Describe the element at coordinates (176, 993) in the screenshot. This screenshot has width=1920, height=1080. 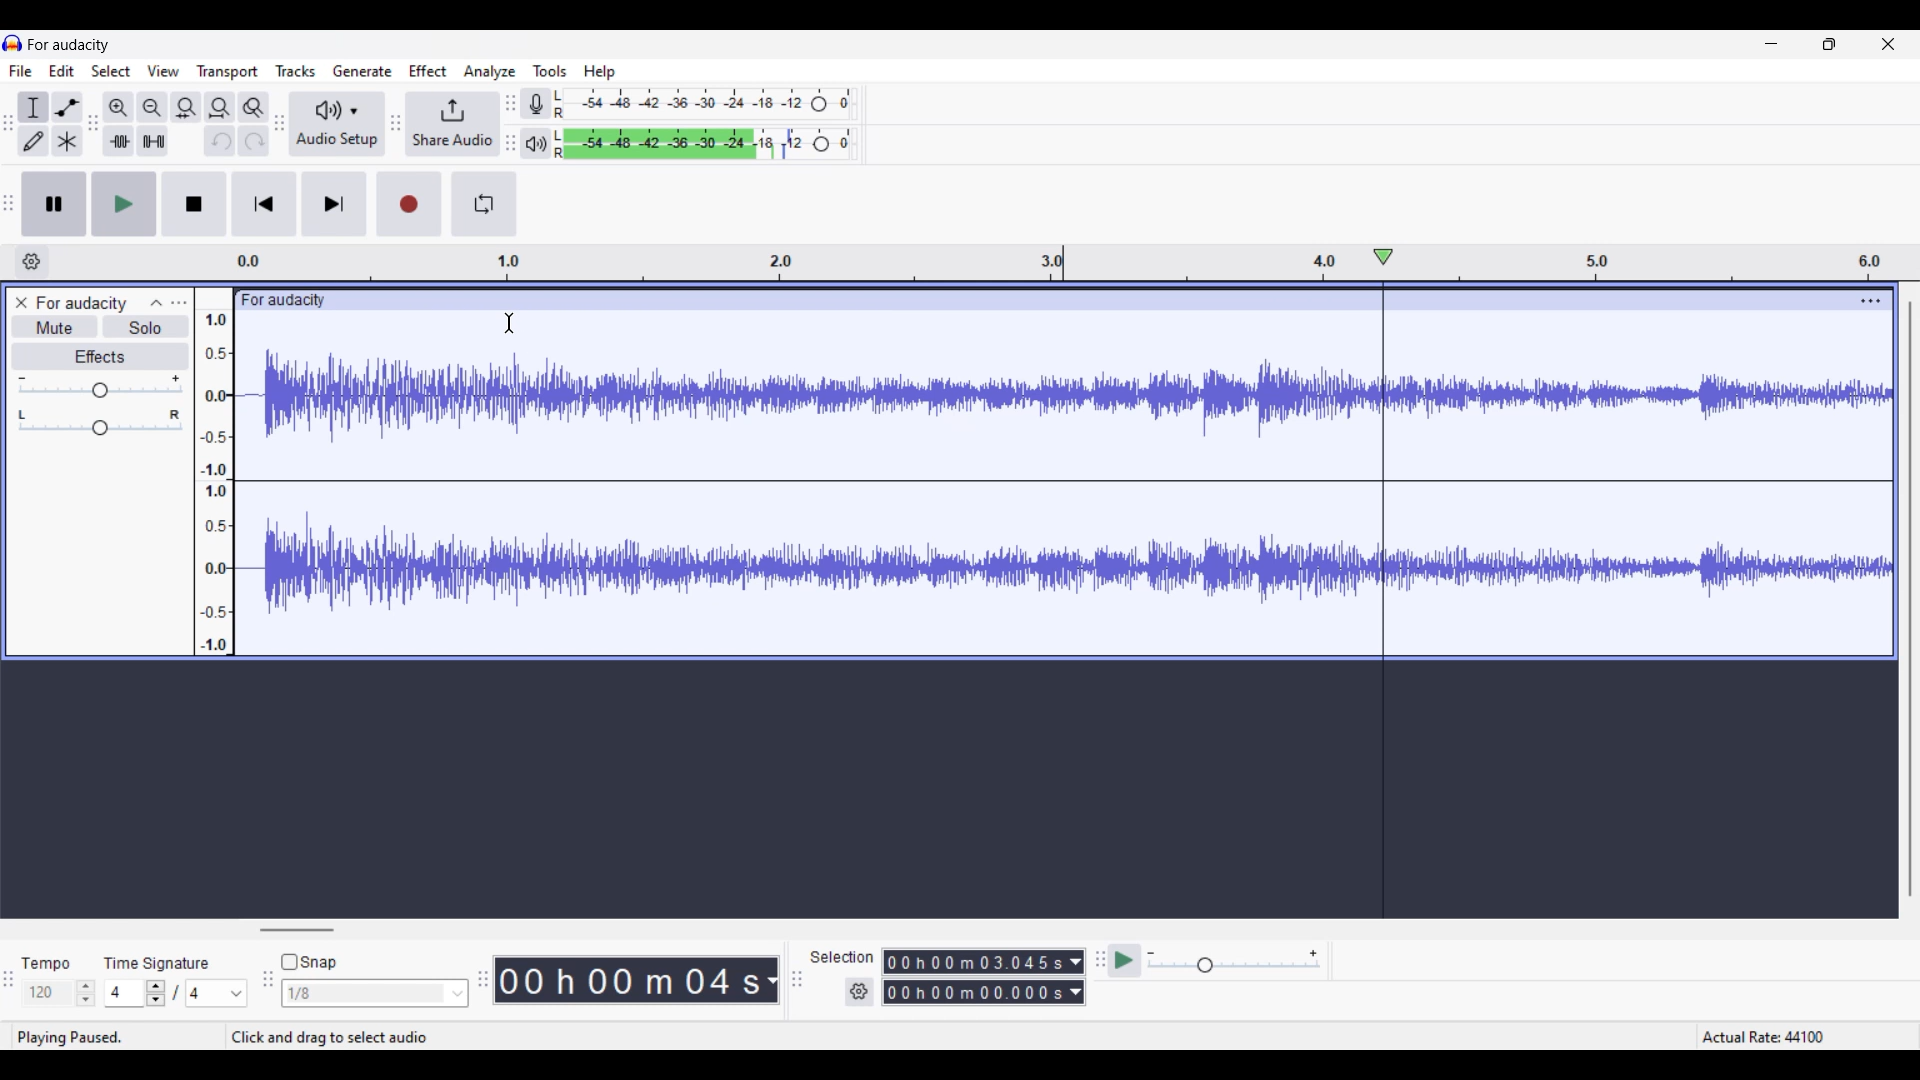
I see `Time signature settings` at that location.